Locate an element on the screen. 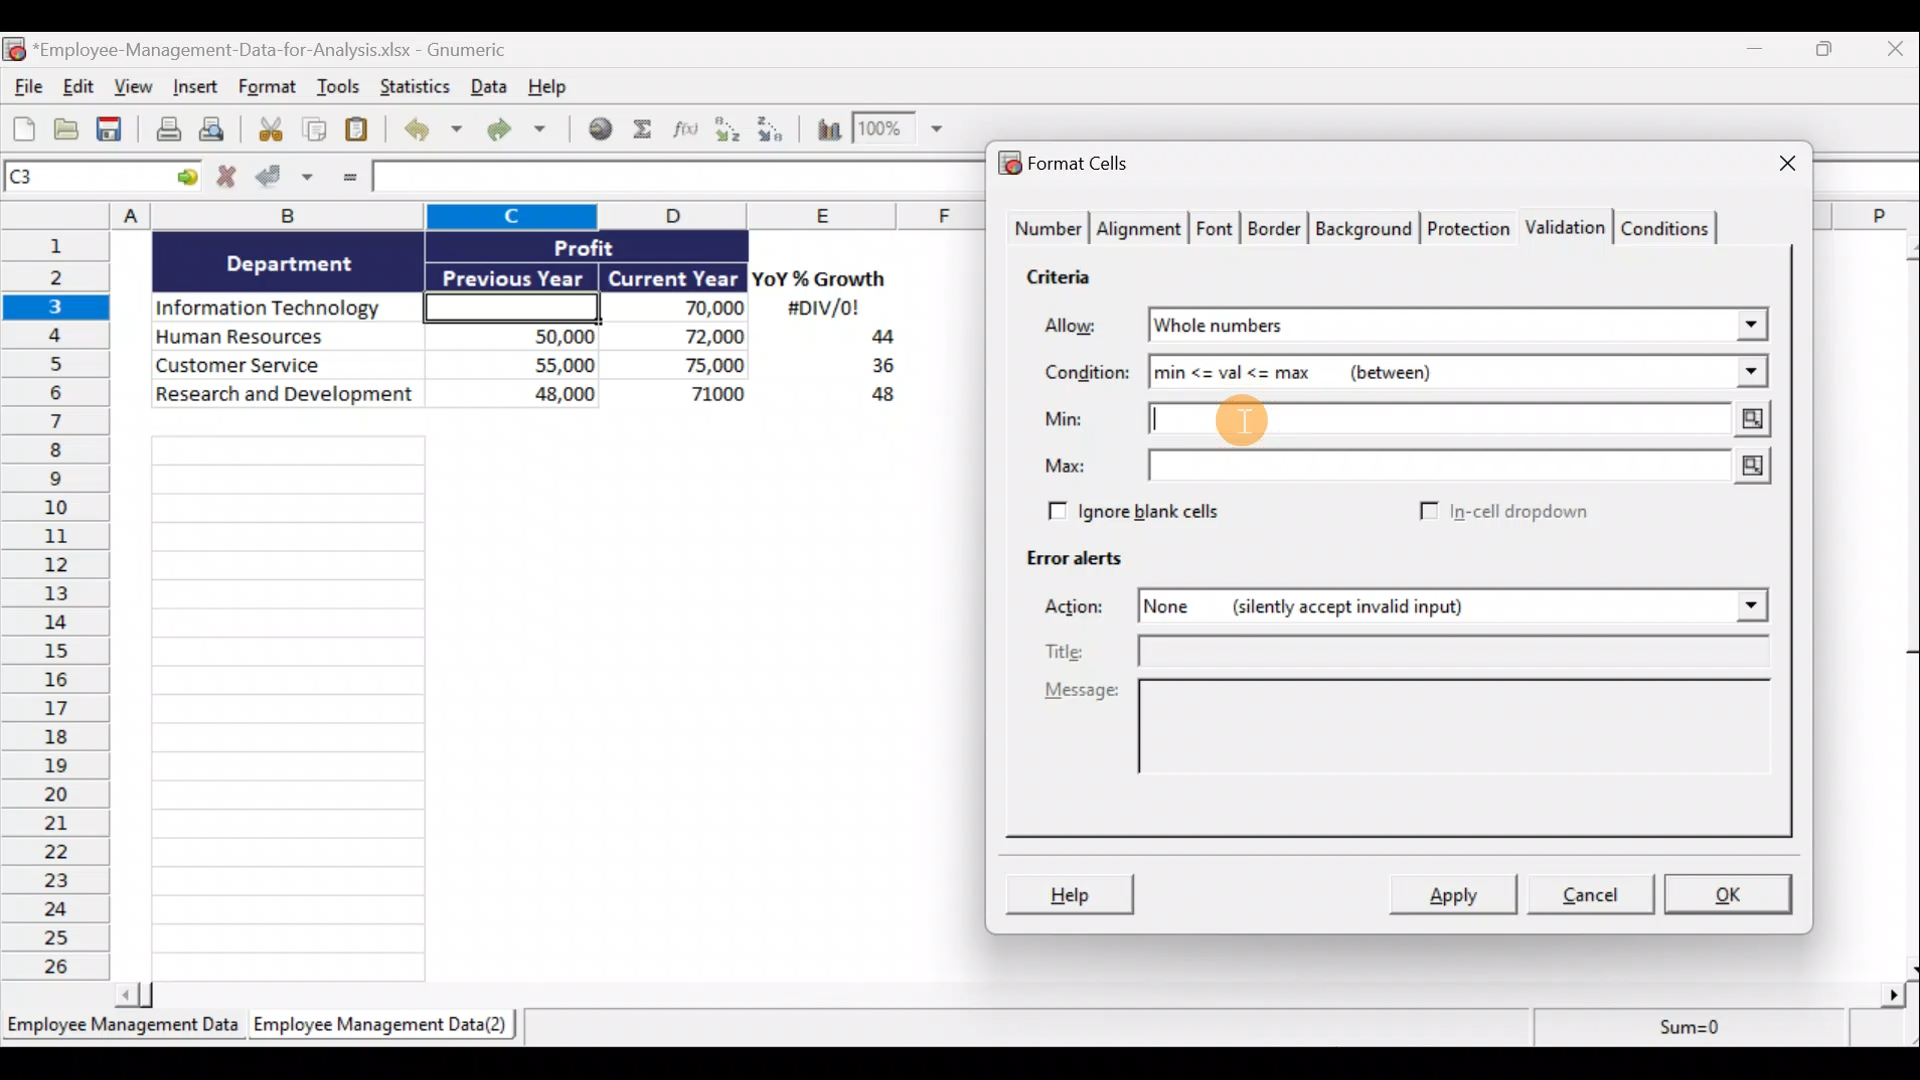  Min: is located at coordinates (1072, 415).